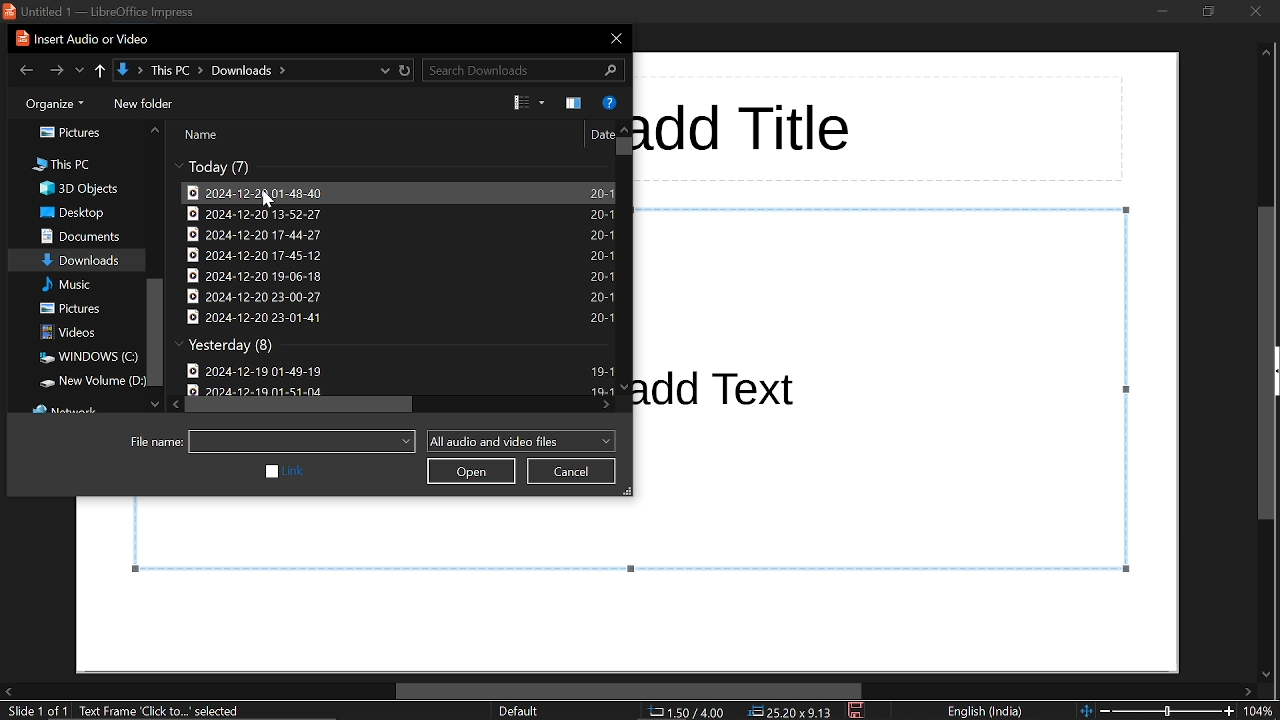 The width and height of the screenshot is (1280, 720). What do you see at coordinates (75, 134) in the screenshot?
I see `pictures` at bounding box center [75, 134].